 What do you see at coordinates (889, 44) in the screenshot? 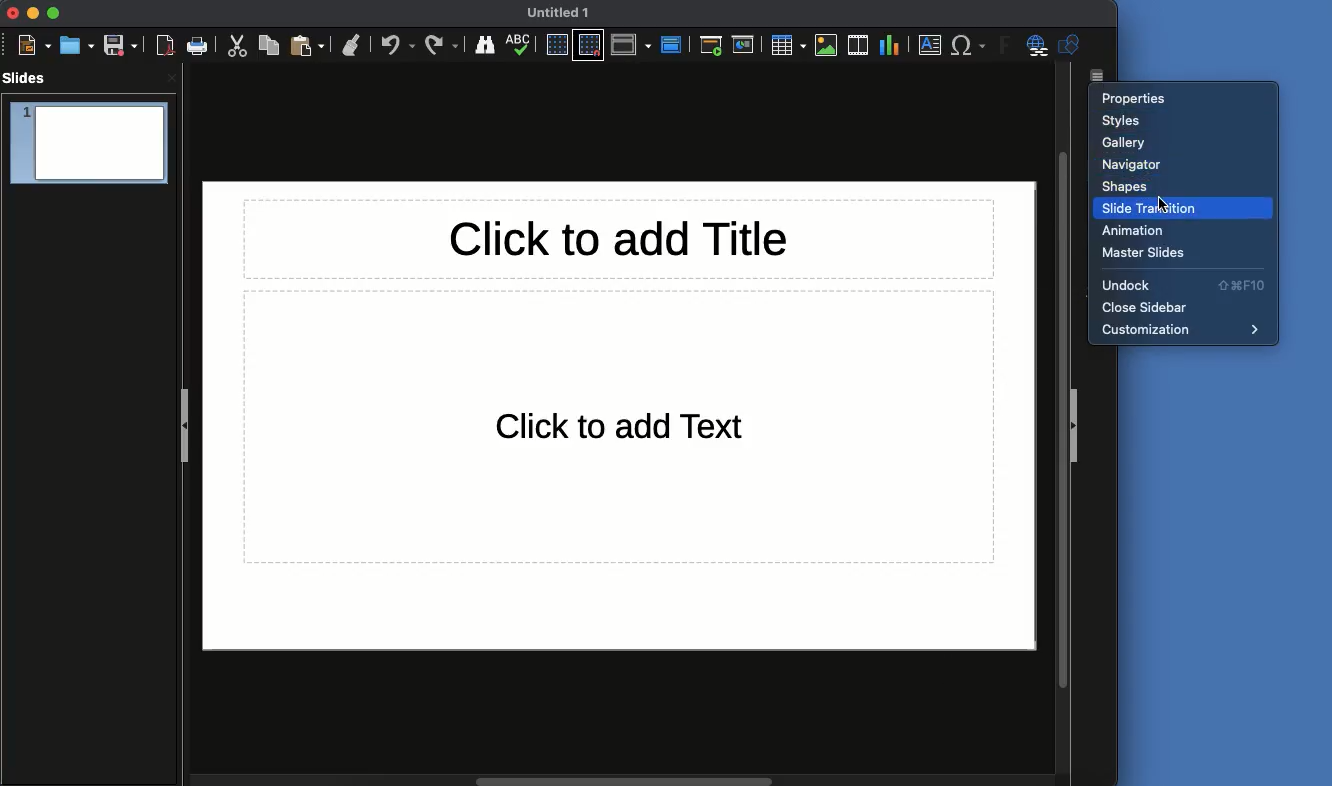
I see `Chart` at bounding box center [889, 44].